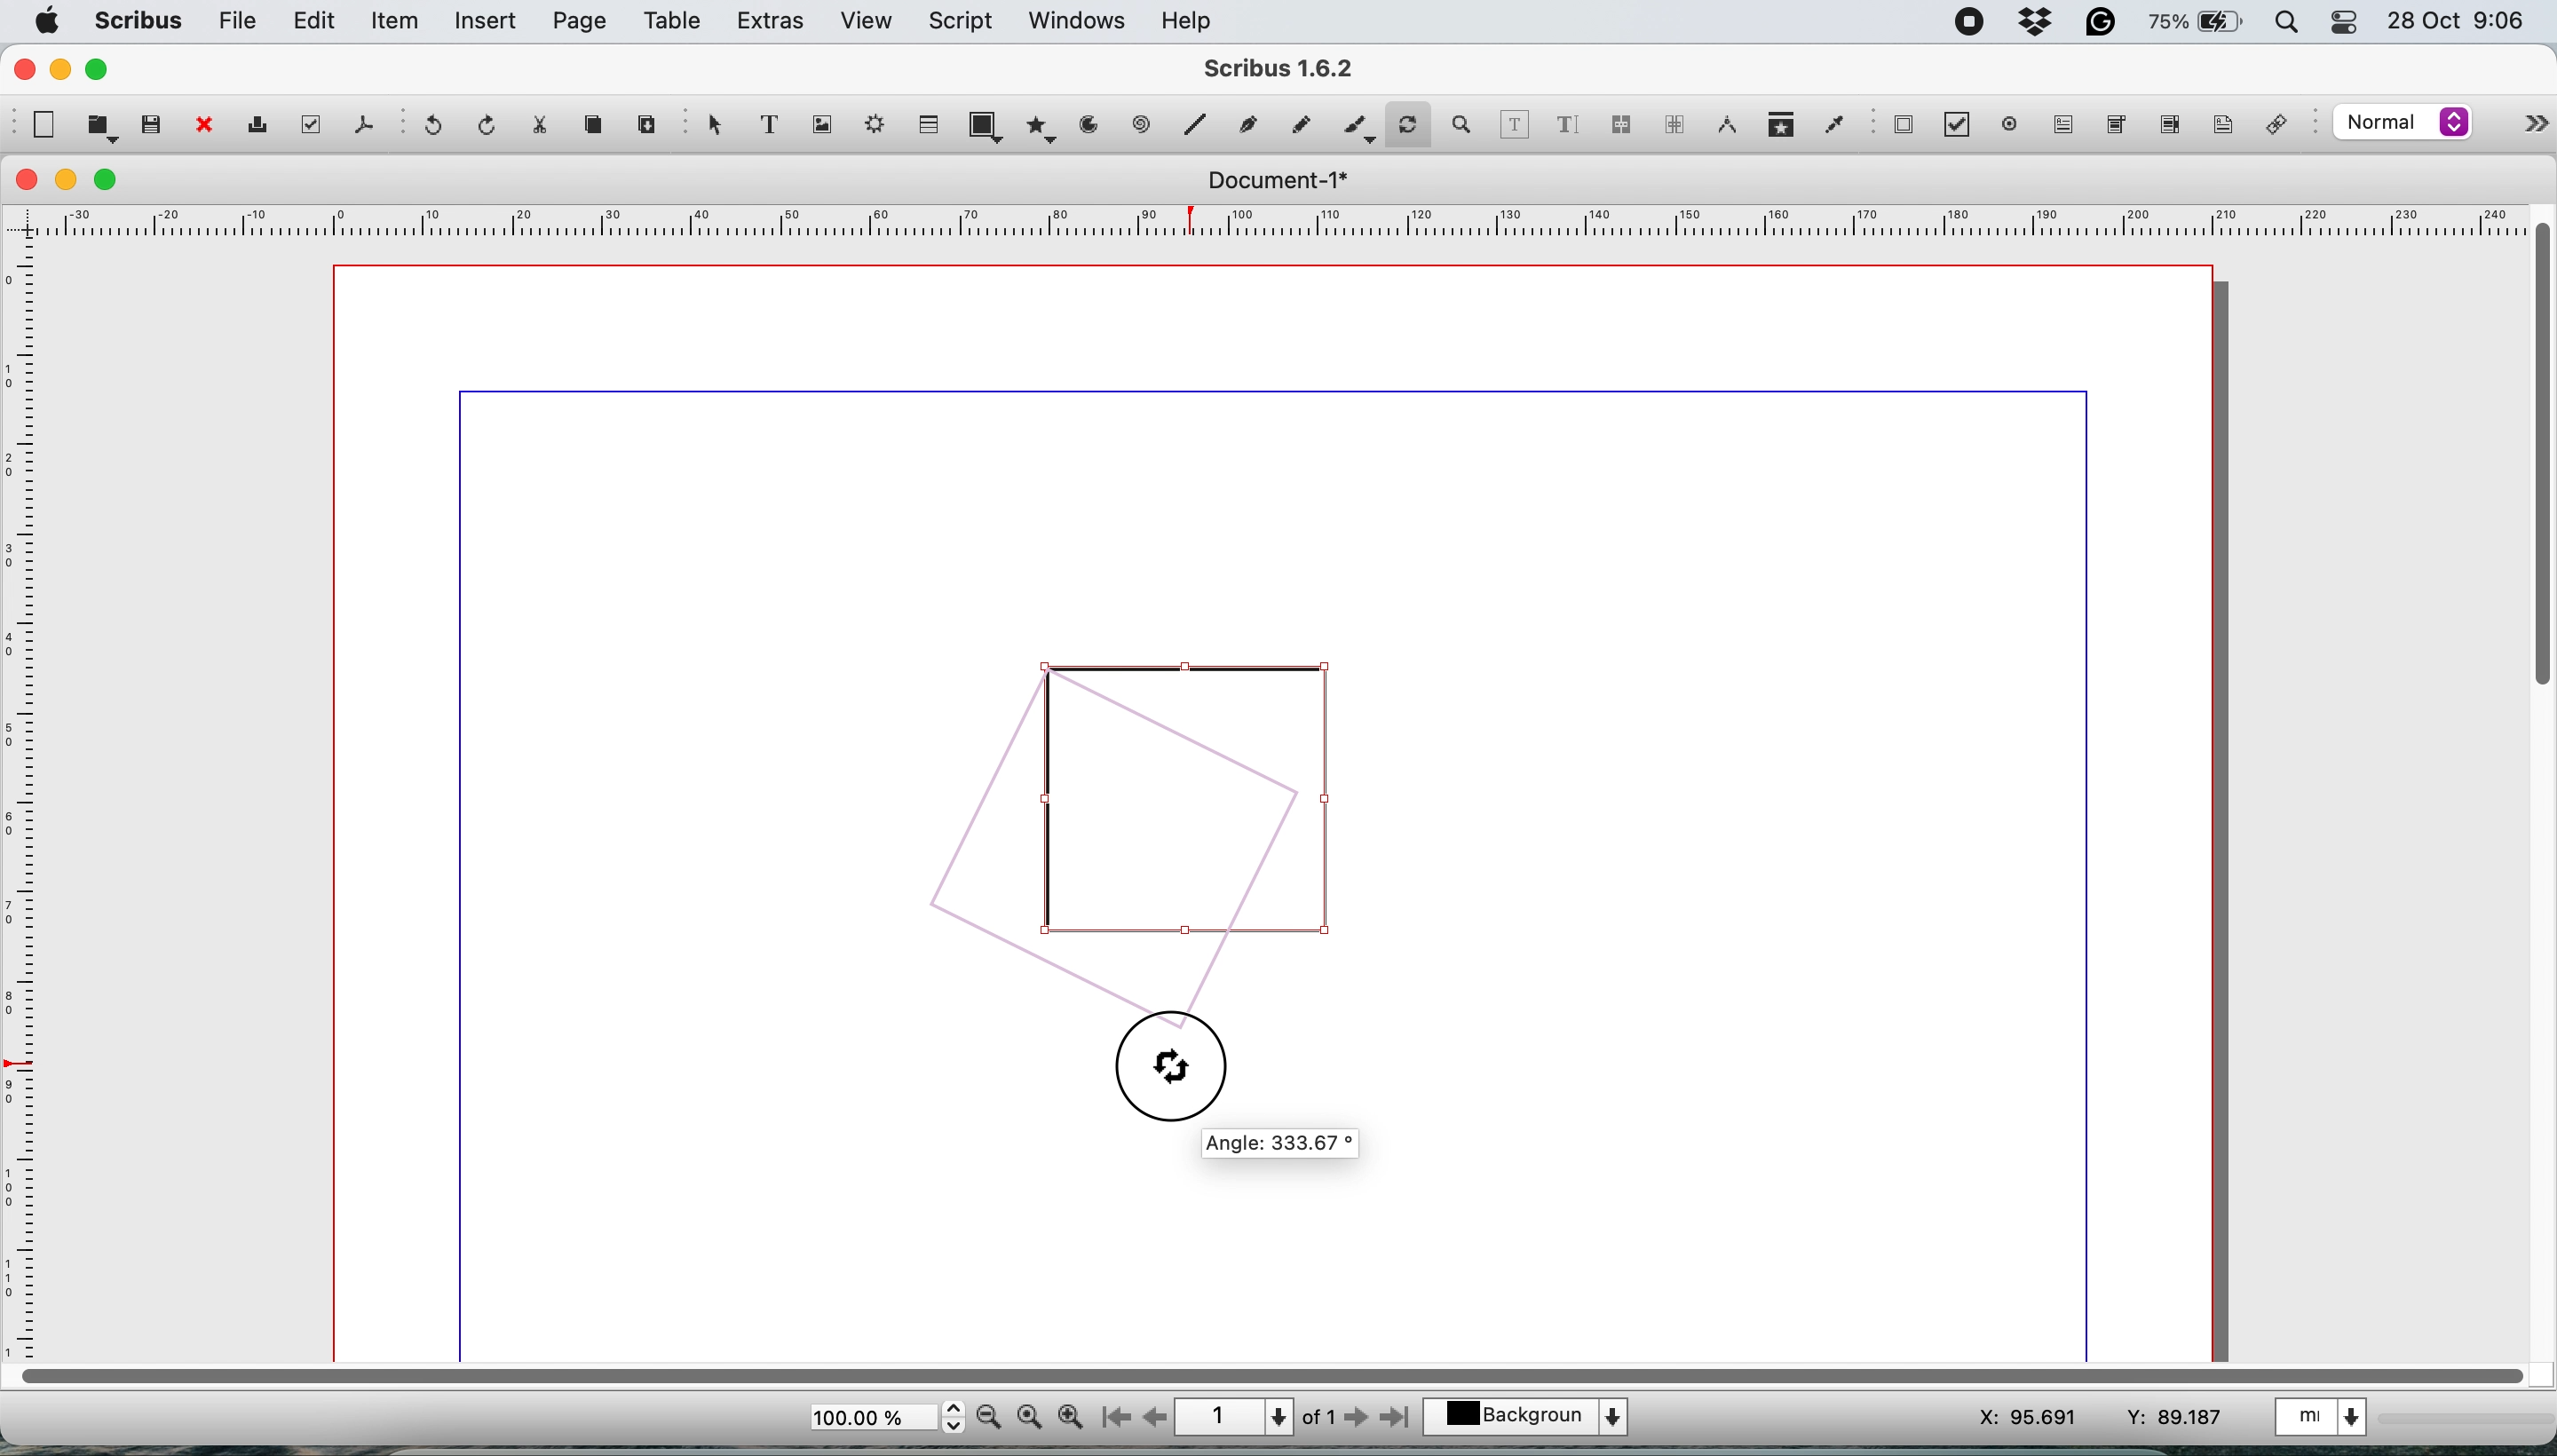 This screenshot has width=2557, height=1456. I want to click on paste, so click(647, 126).